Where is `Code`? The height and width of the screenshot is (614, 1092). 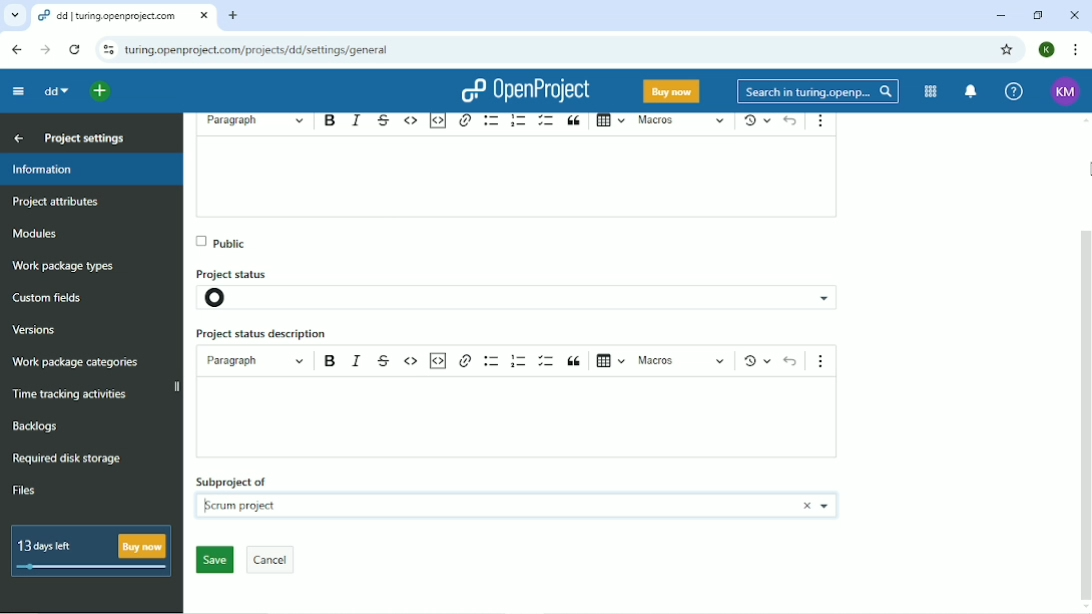
Code is located at coordinates (411, 361).